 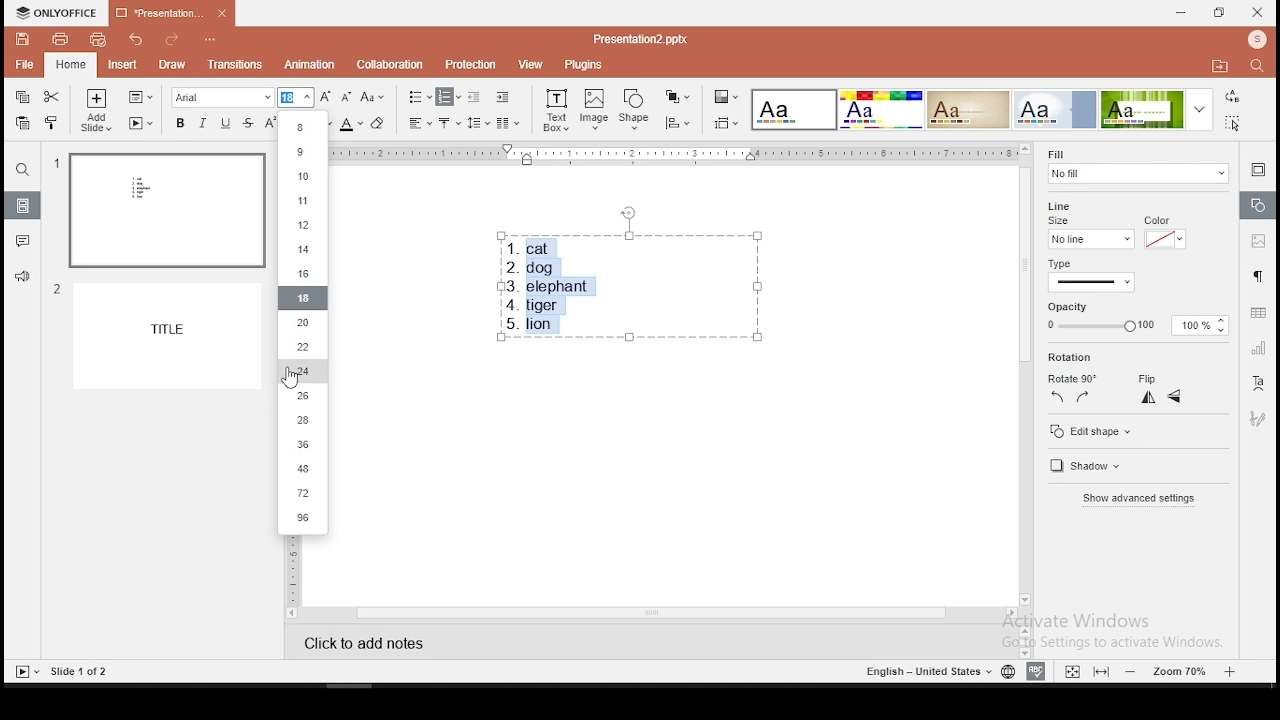 What do you see at coordinates (921, 671) in the screenshot?
I see `english - united states` at bounding box center [921, 671].